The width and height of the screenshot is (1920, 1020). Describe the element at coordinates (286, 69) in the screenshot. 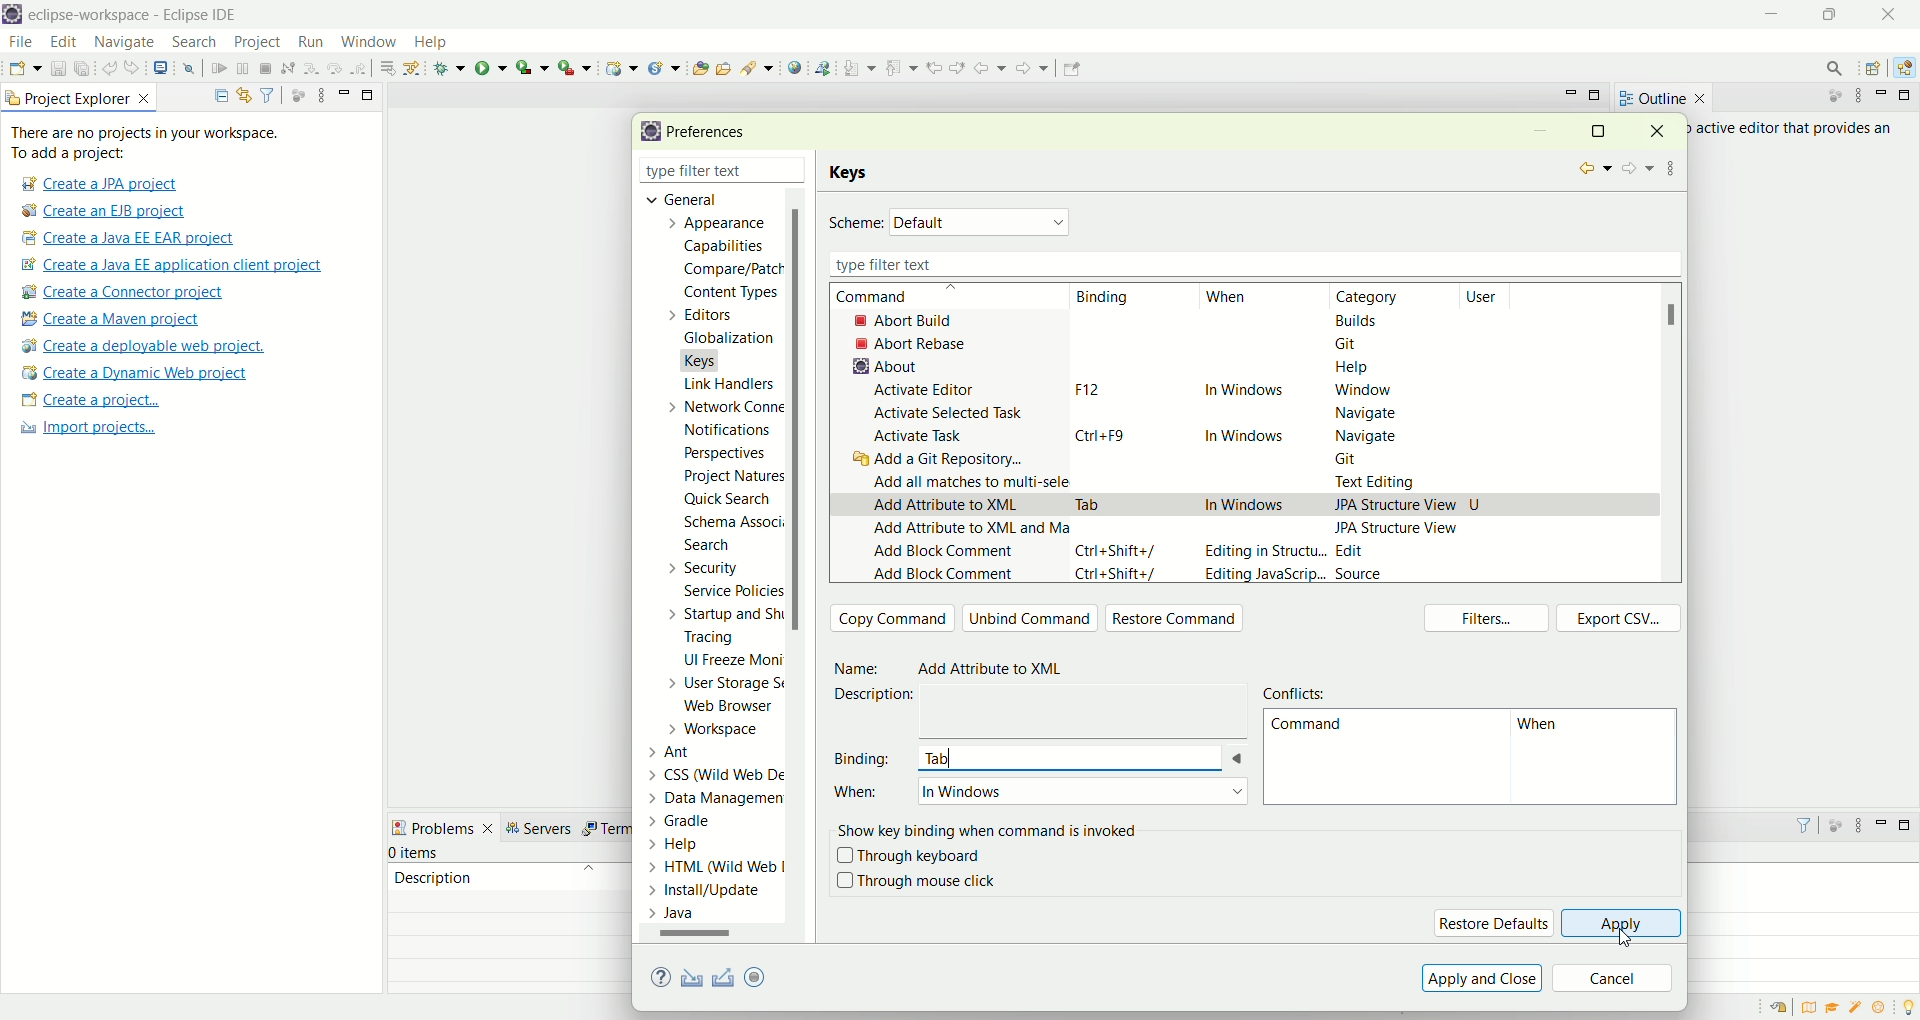

I see `disconnect` at that location.